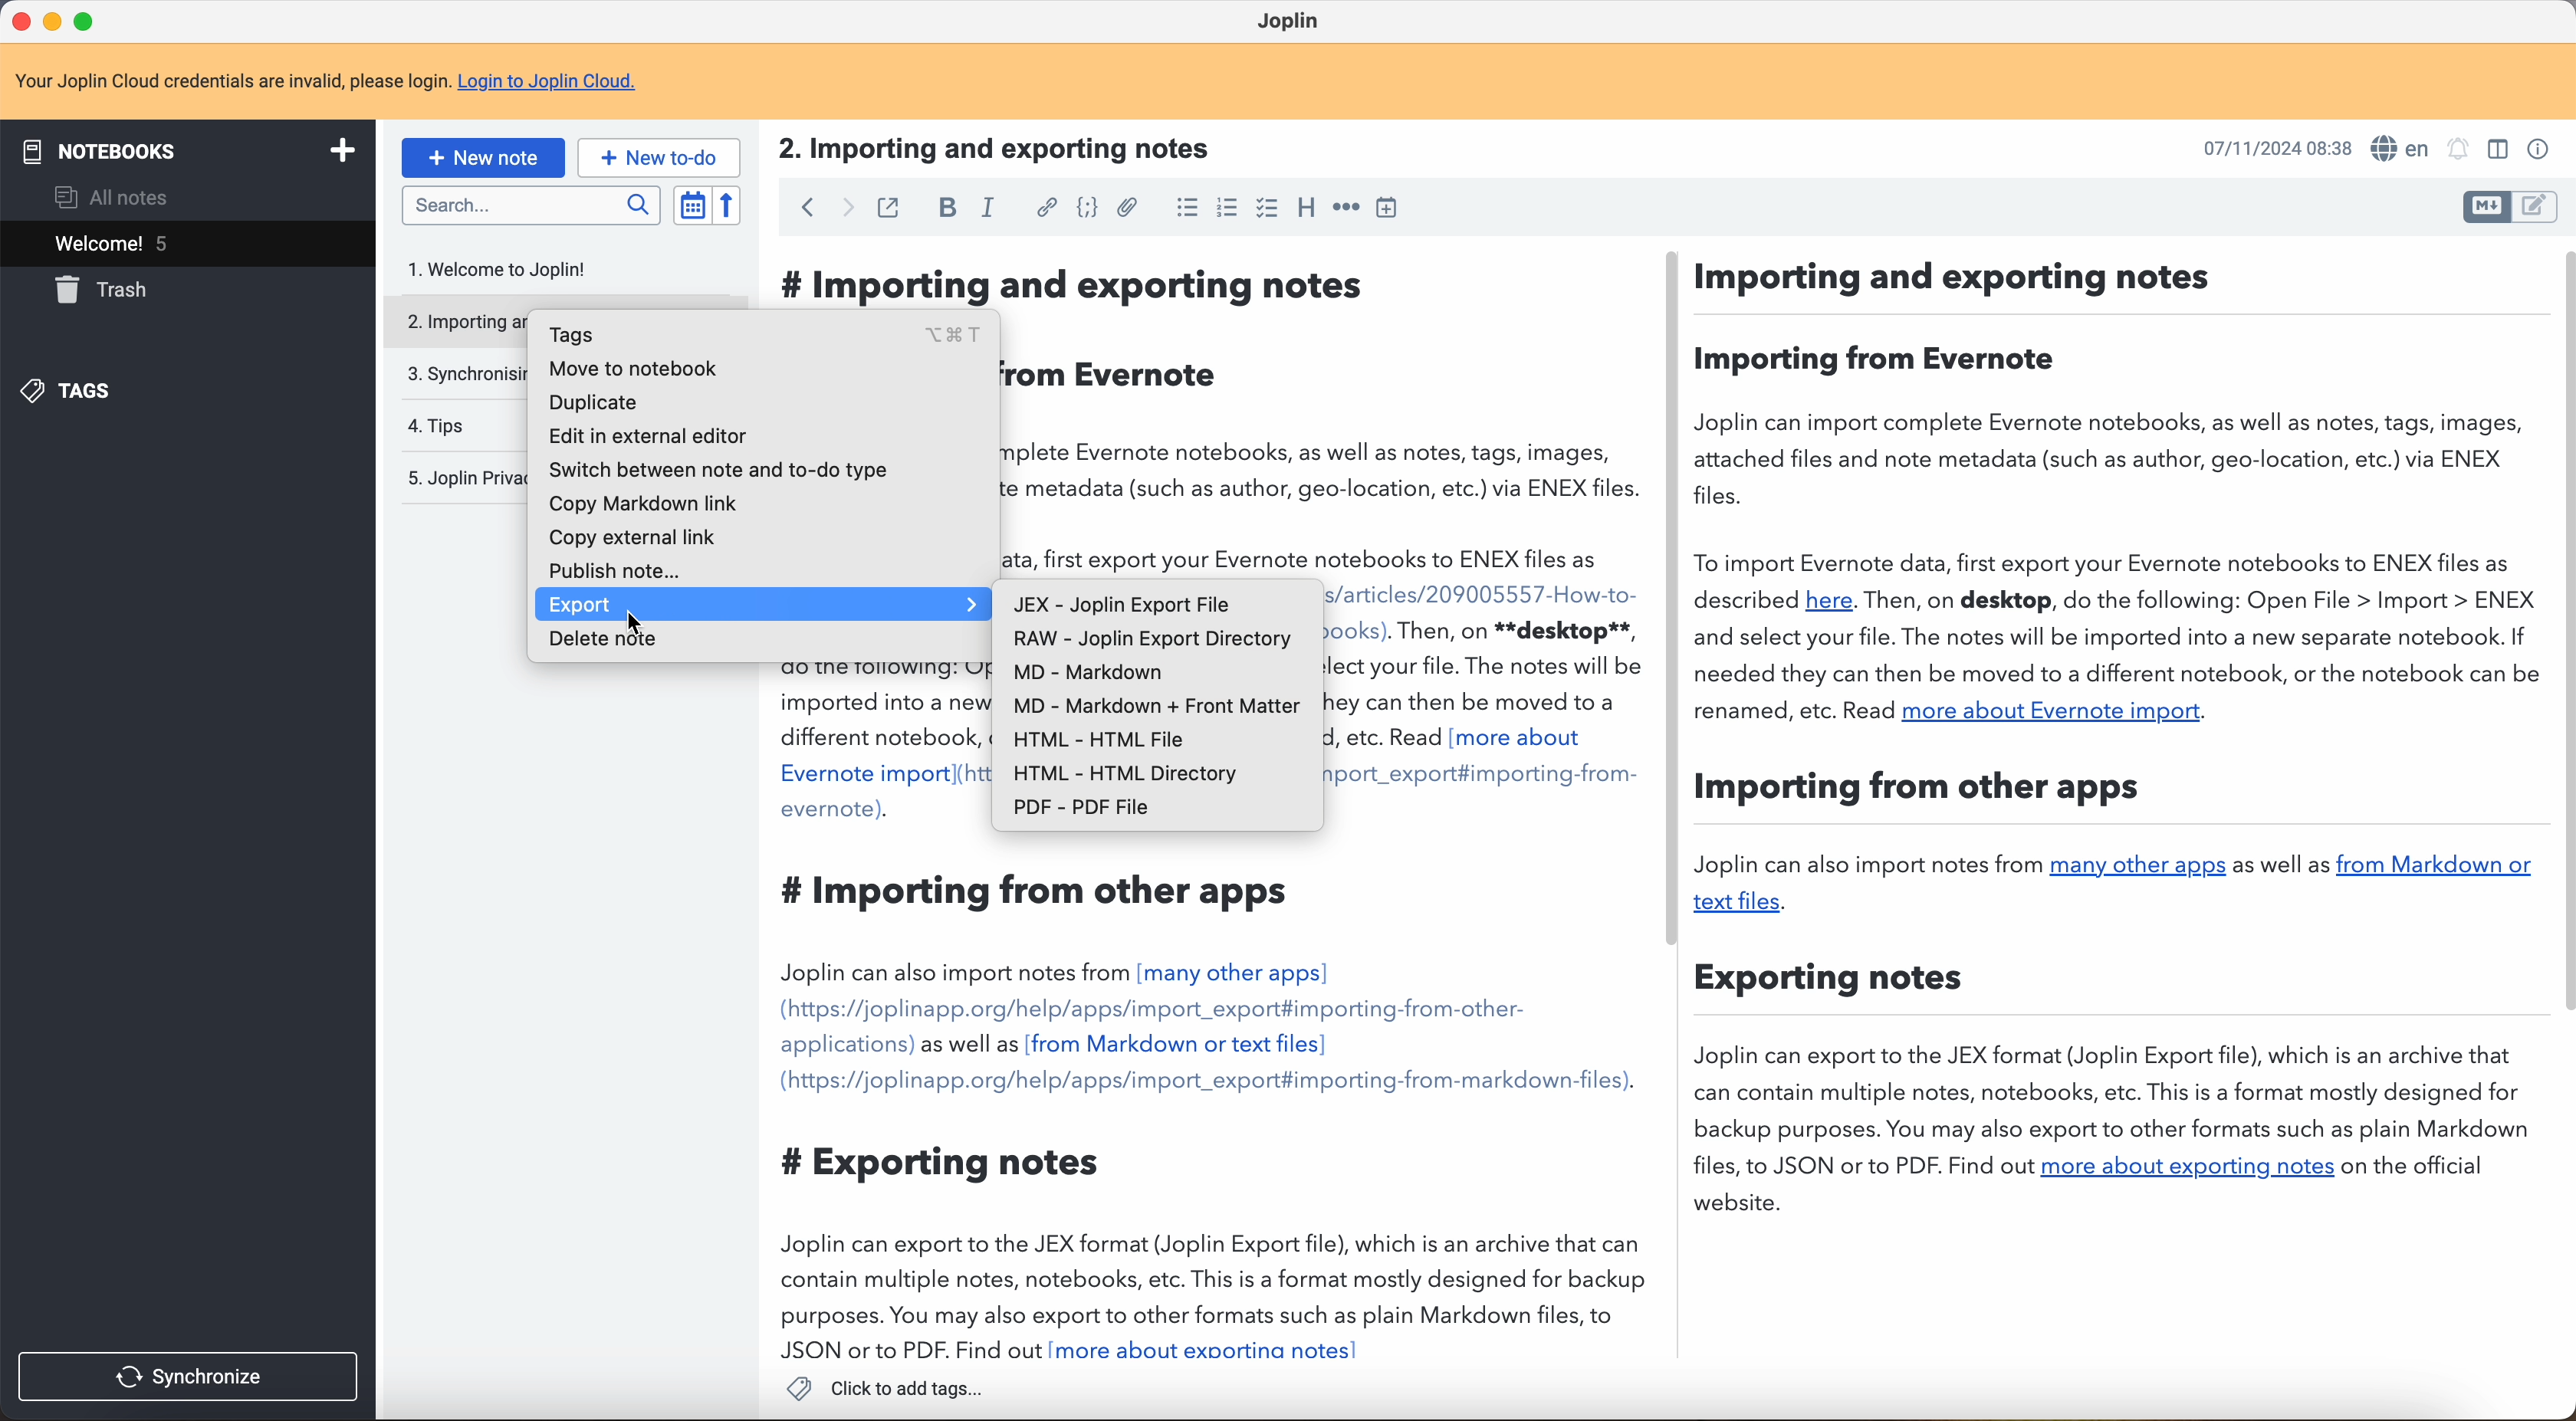 The height and width of the screenshot is (1421, 2576). What do you see at coordinates (108, 290) in the screenshot?
I see `trash` at bounding box center [108, 290].